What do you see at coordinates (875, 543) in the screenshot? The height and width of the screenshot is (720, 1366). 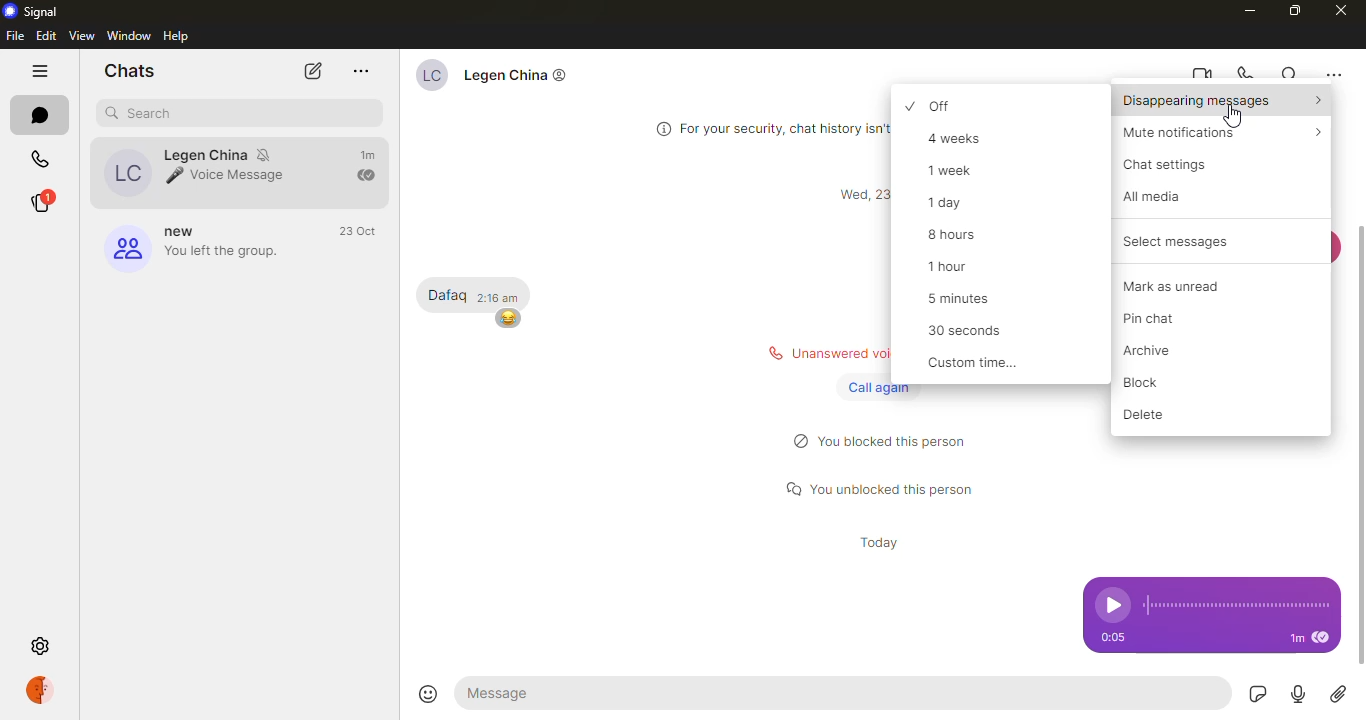 I see `time` at bounding box center [875, 543].